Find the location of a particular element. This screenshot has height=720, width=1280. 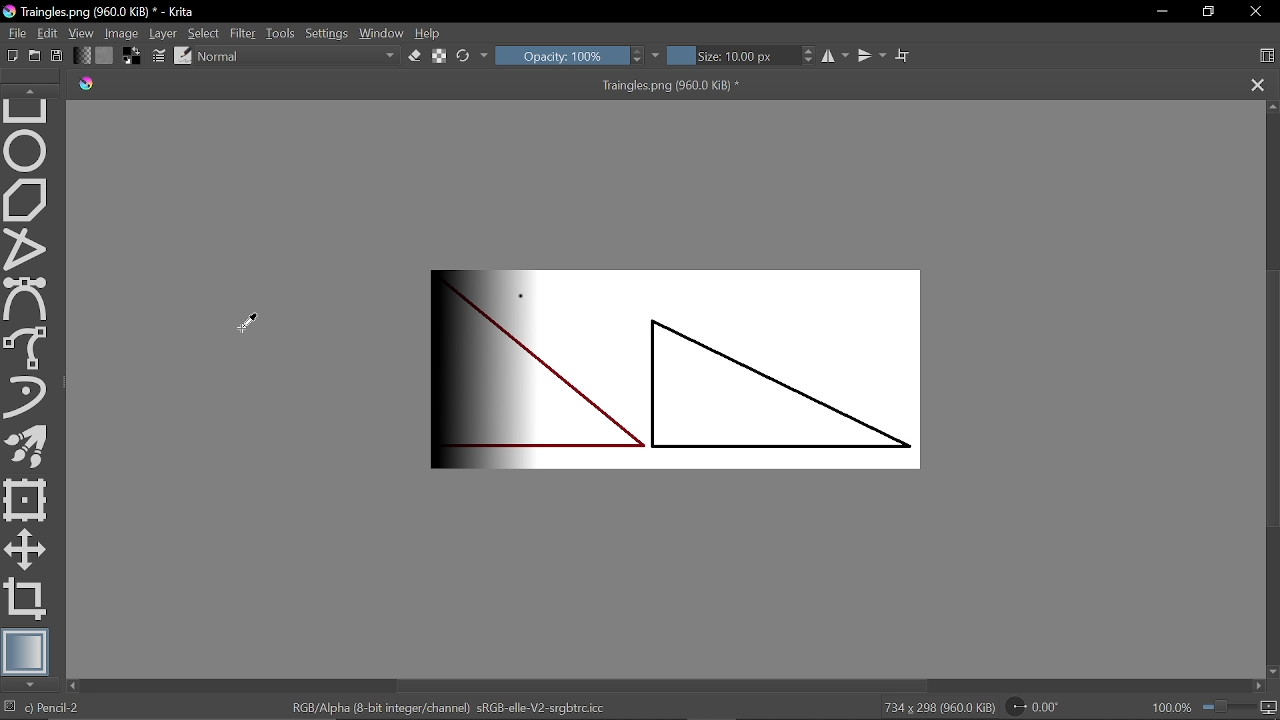

Fill pattern is located at coordinates (105, 54).